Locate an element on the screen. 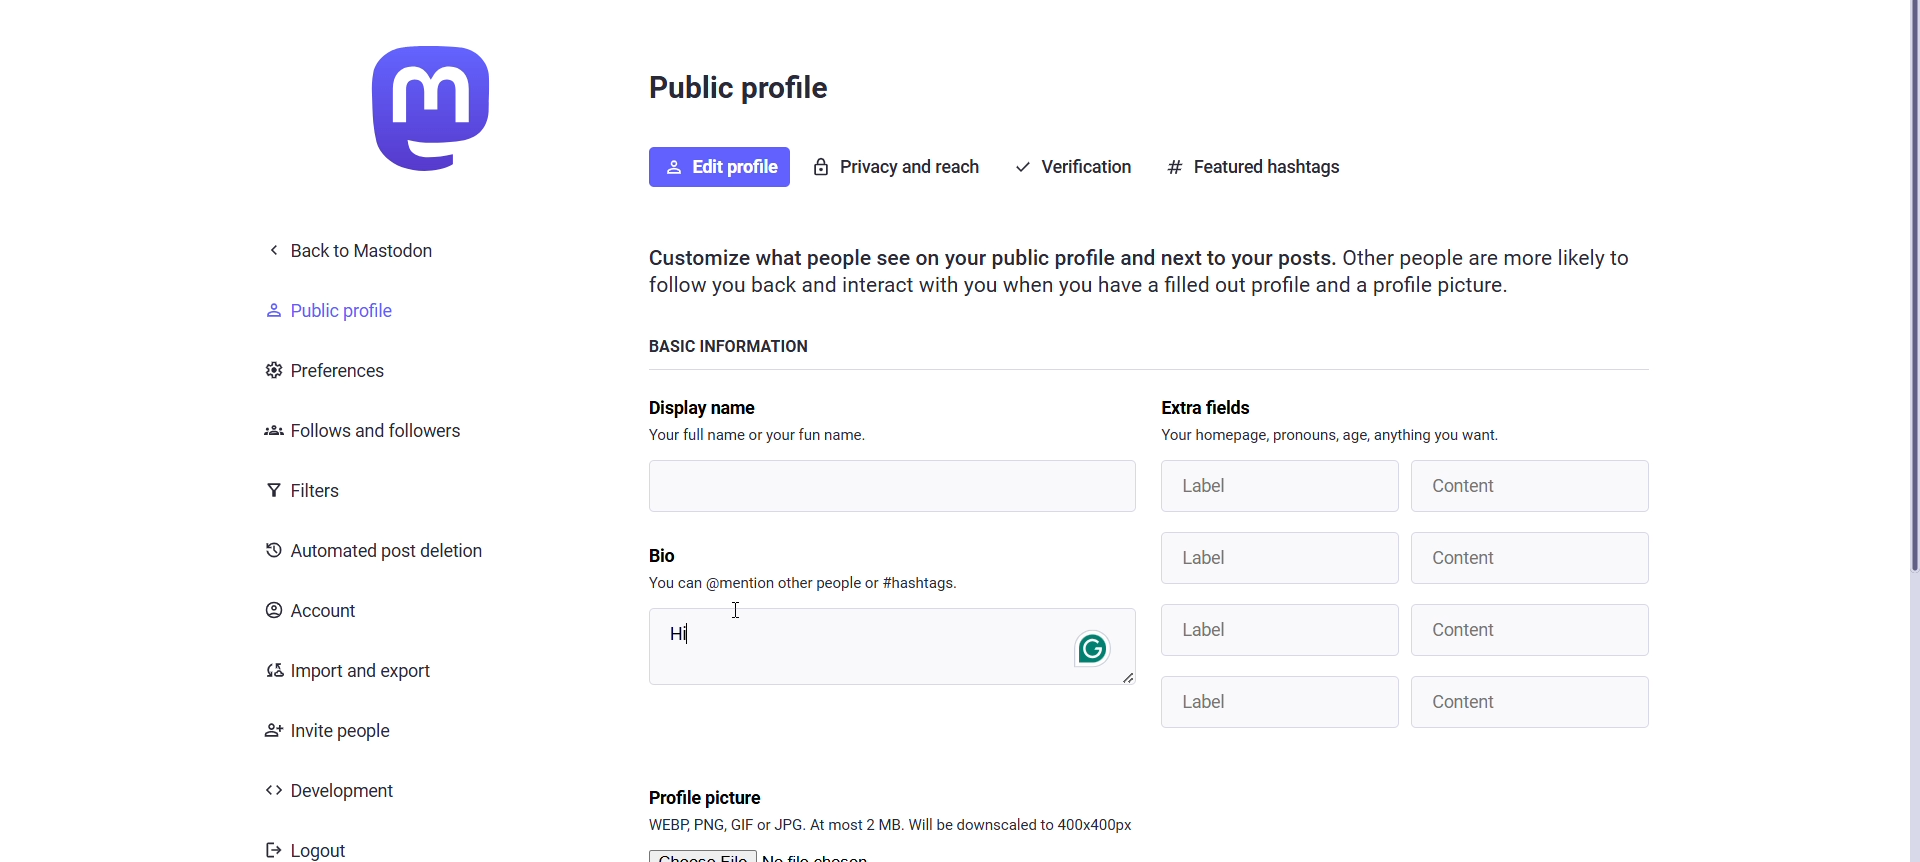  Account is located at coordinates (323, 614).